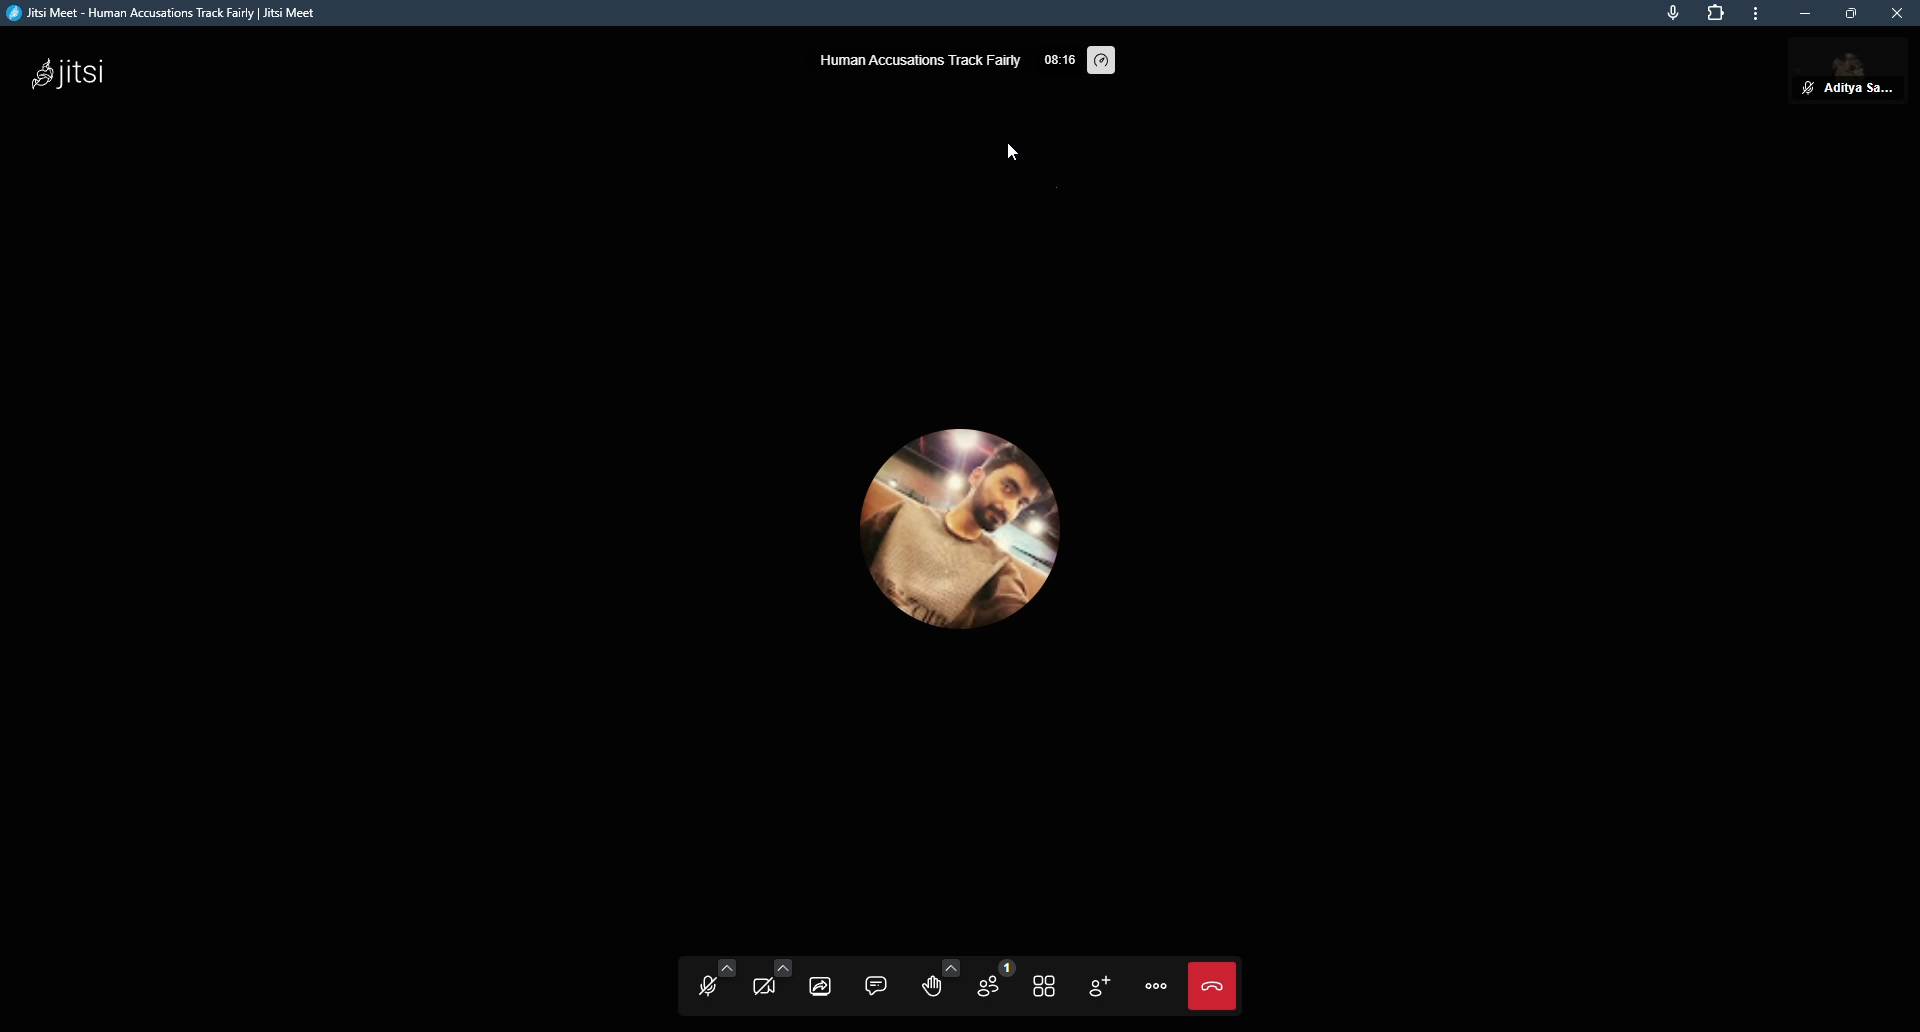 This screenshot has height=1032, width=1920. What do you see at coordinates (771, 977) in the screenshot?
I see `video` at bounding box center [771, 977].